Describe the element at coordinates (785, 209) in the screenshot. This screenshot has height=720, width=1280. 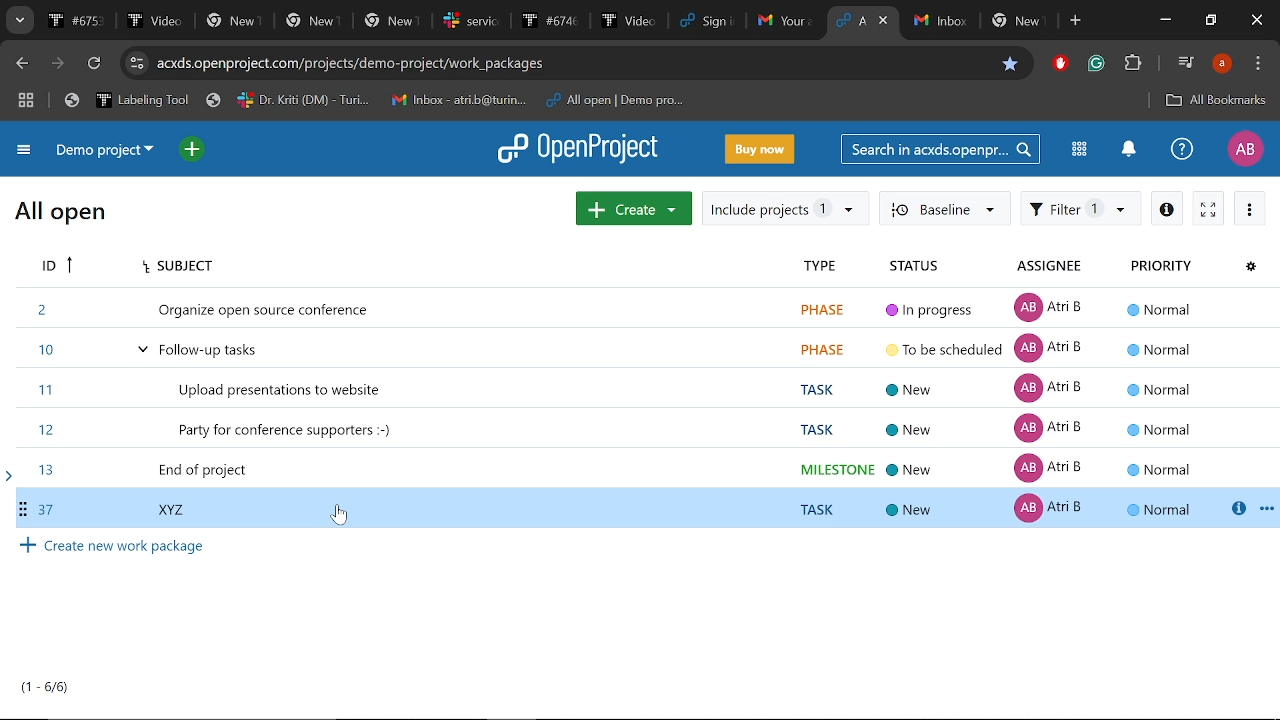
I see `Include project` at that location.